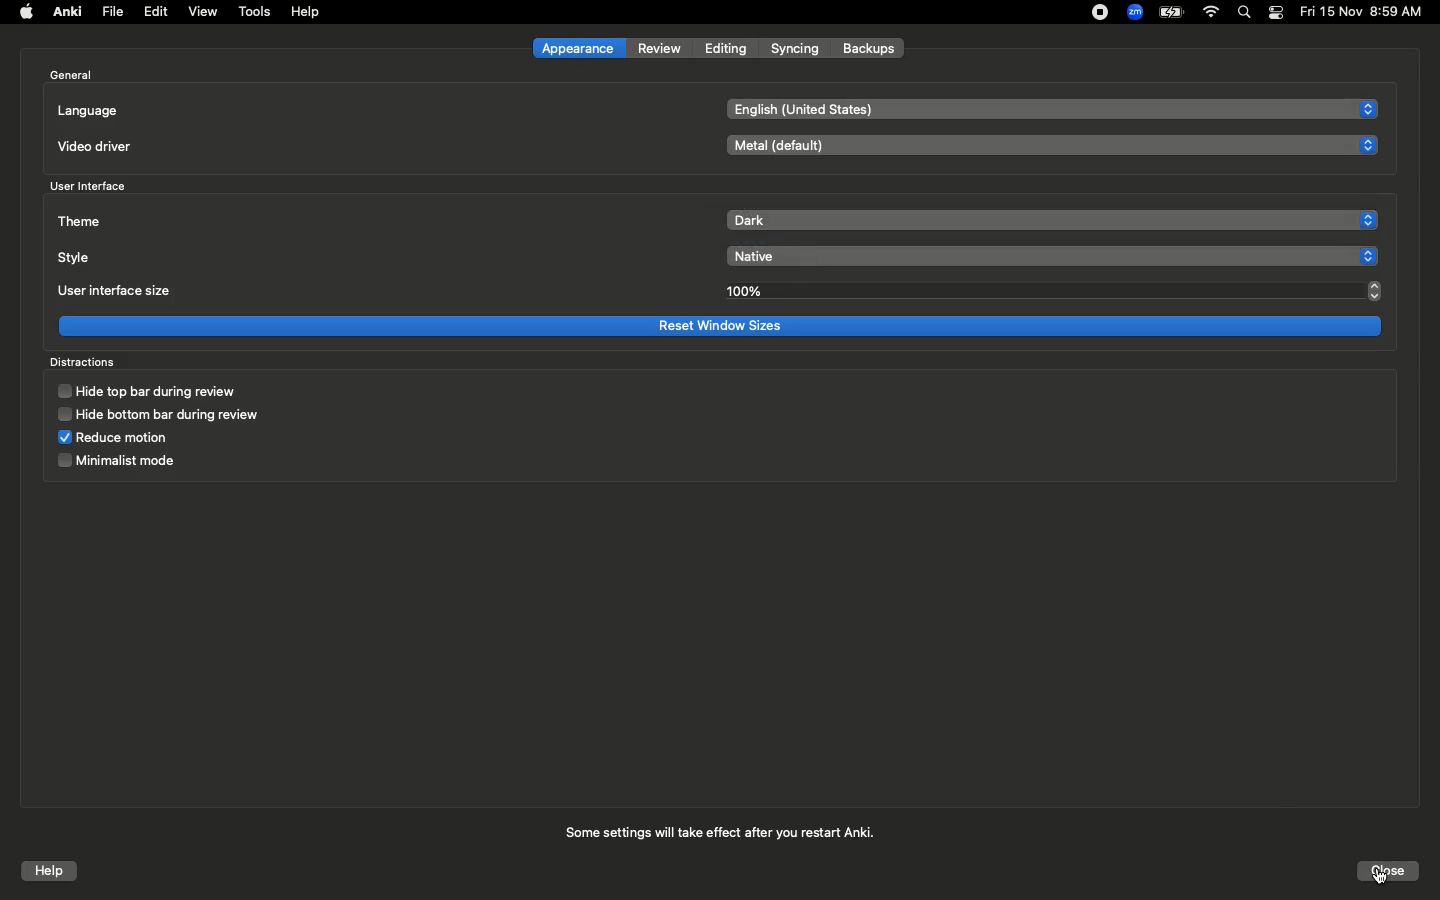 This screenshot has height=900, width=1440. Describe the element at coordinates (867, 48) in the screenshot. I see `Backups` at that location.